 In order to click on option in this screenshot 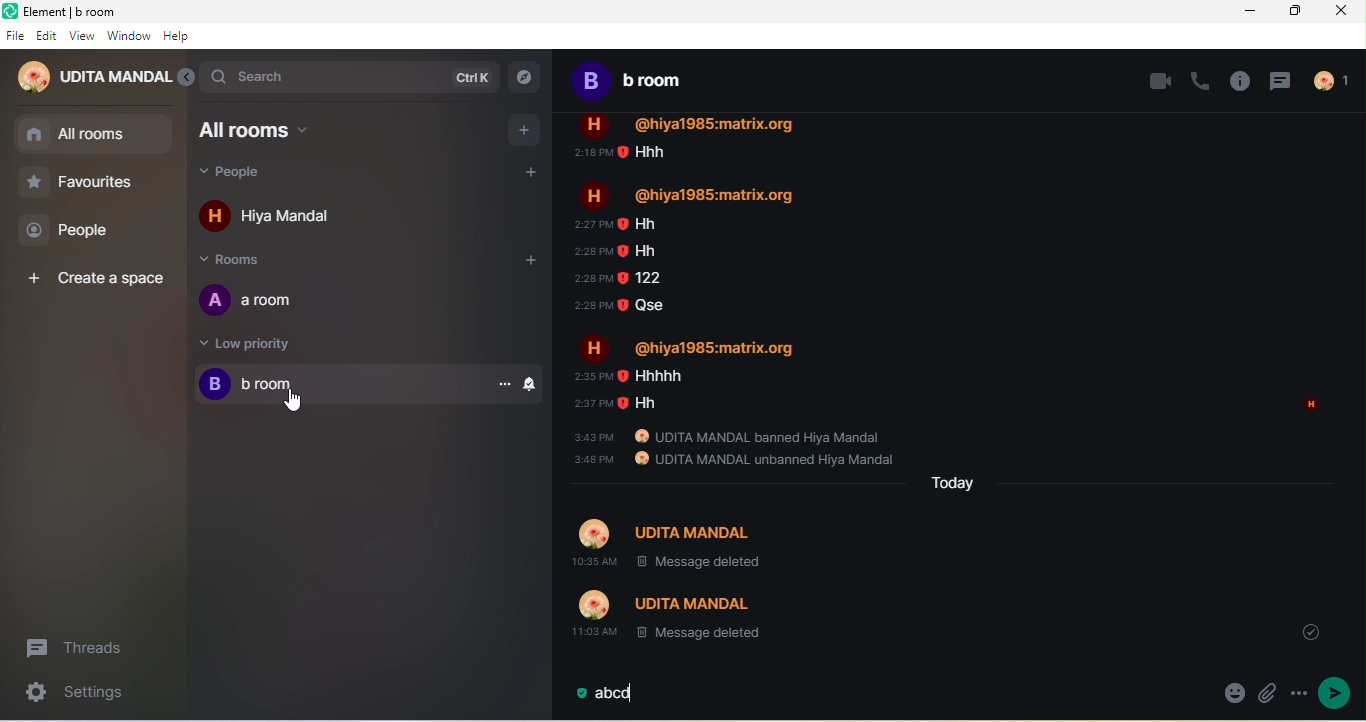, I will do `click(507, 384)`.